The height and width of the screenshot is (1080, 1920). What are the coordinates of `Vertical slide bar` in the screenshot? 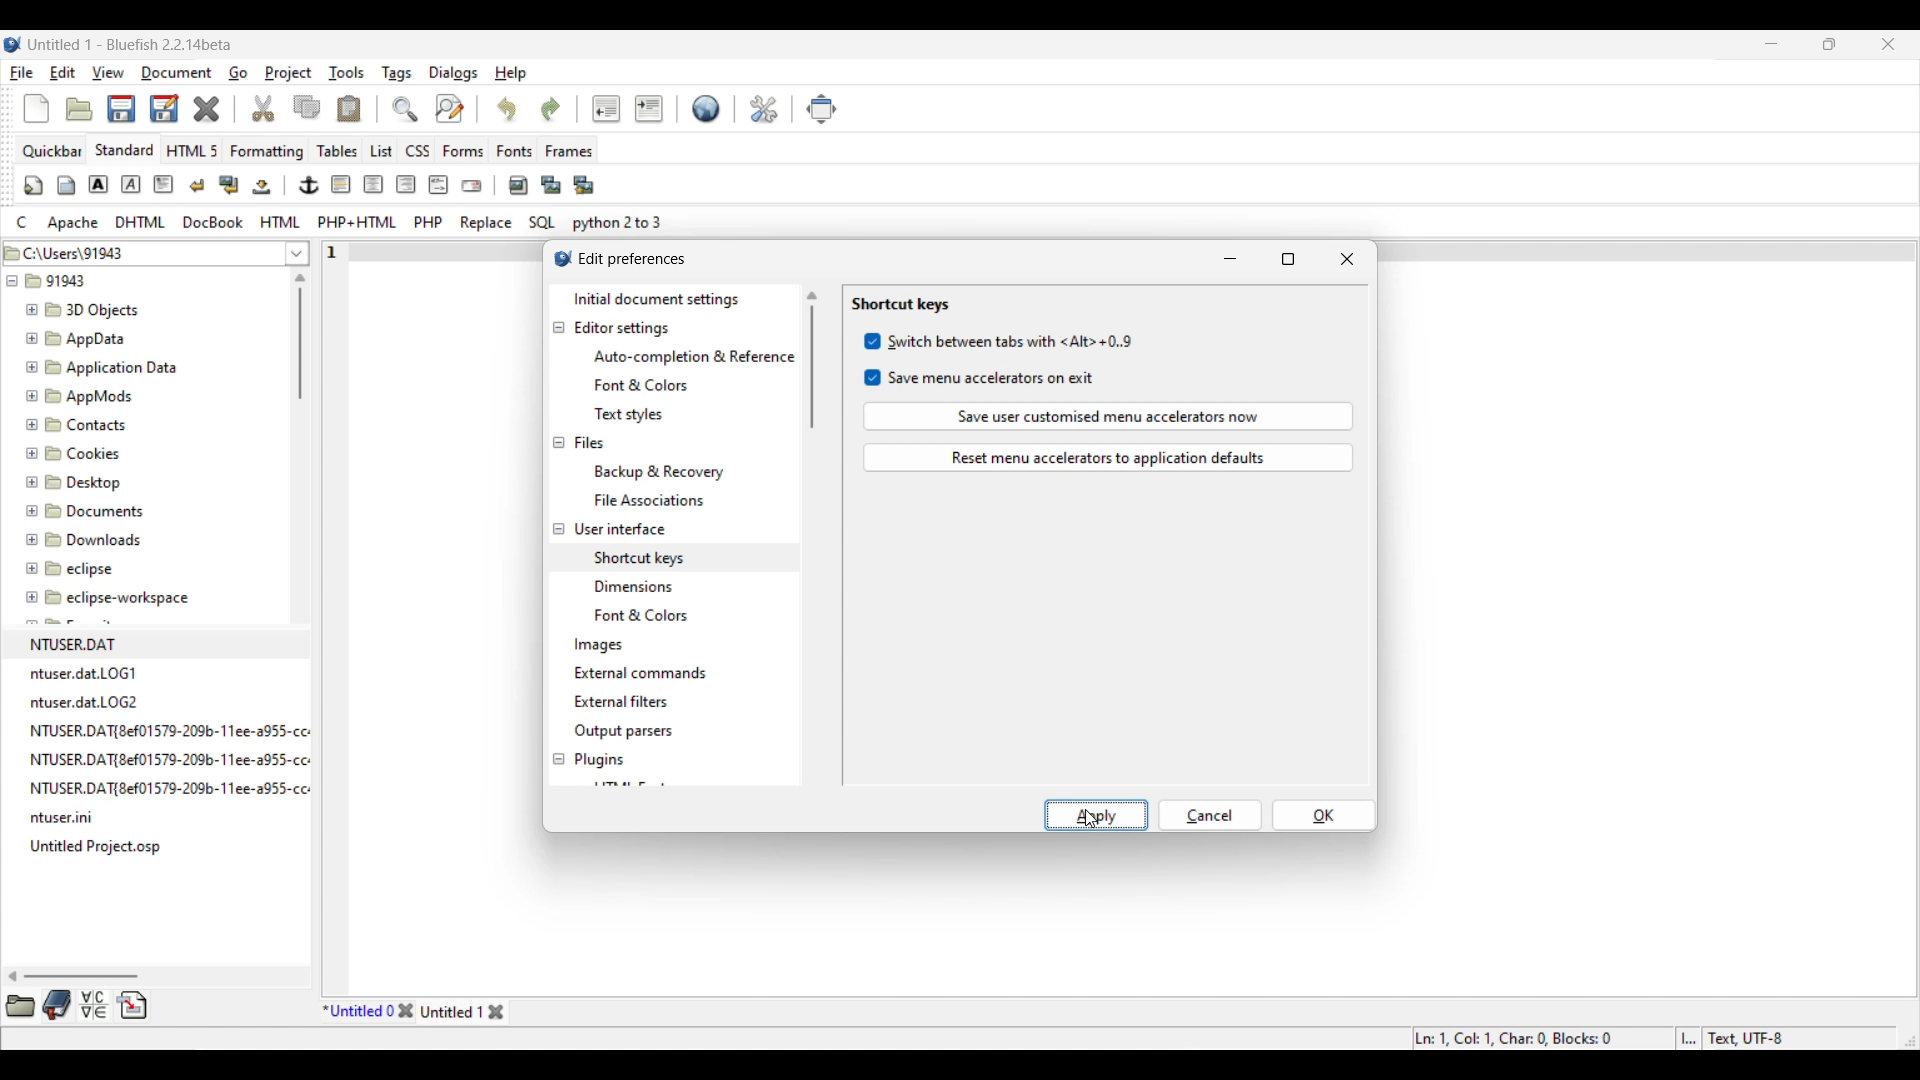 It's located at (812, 360).